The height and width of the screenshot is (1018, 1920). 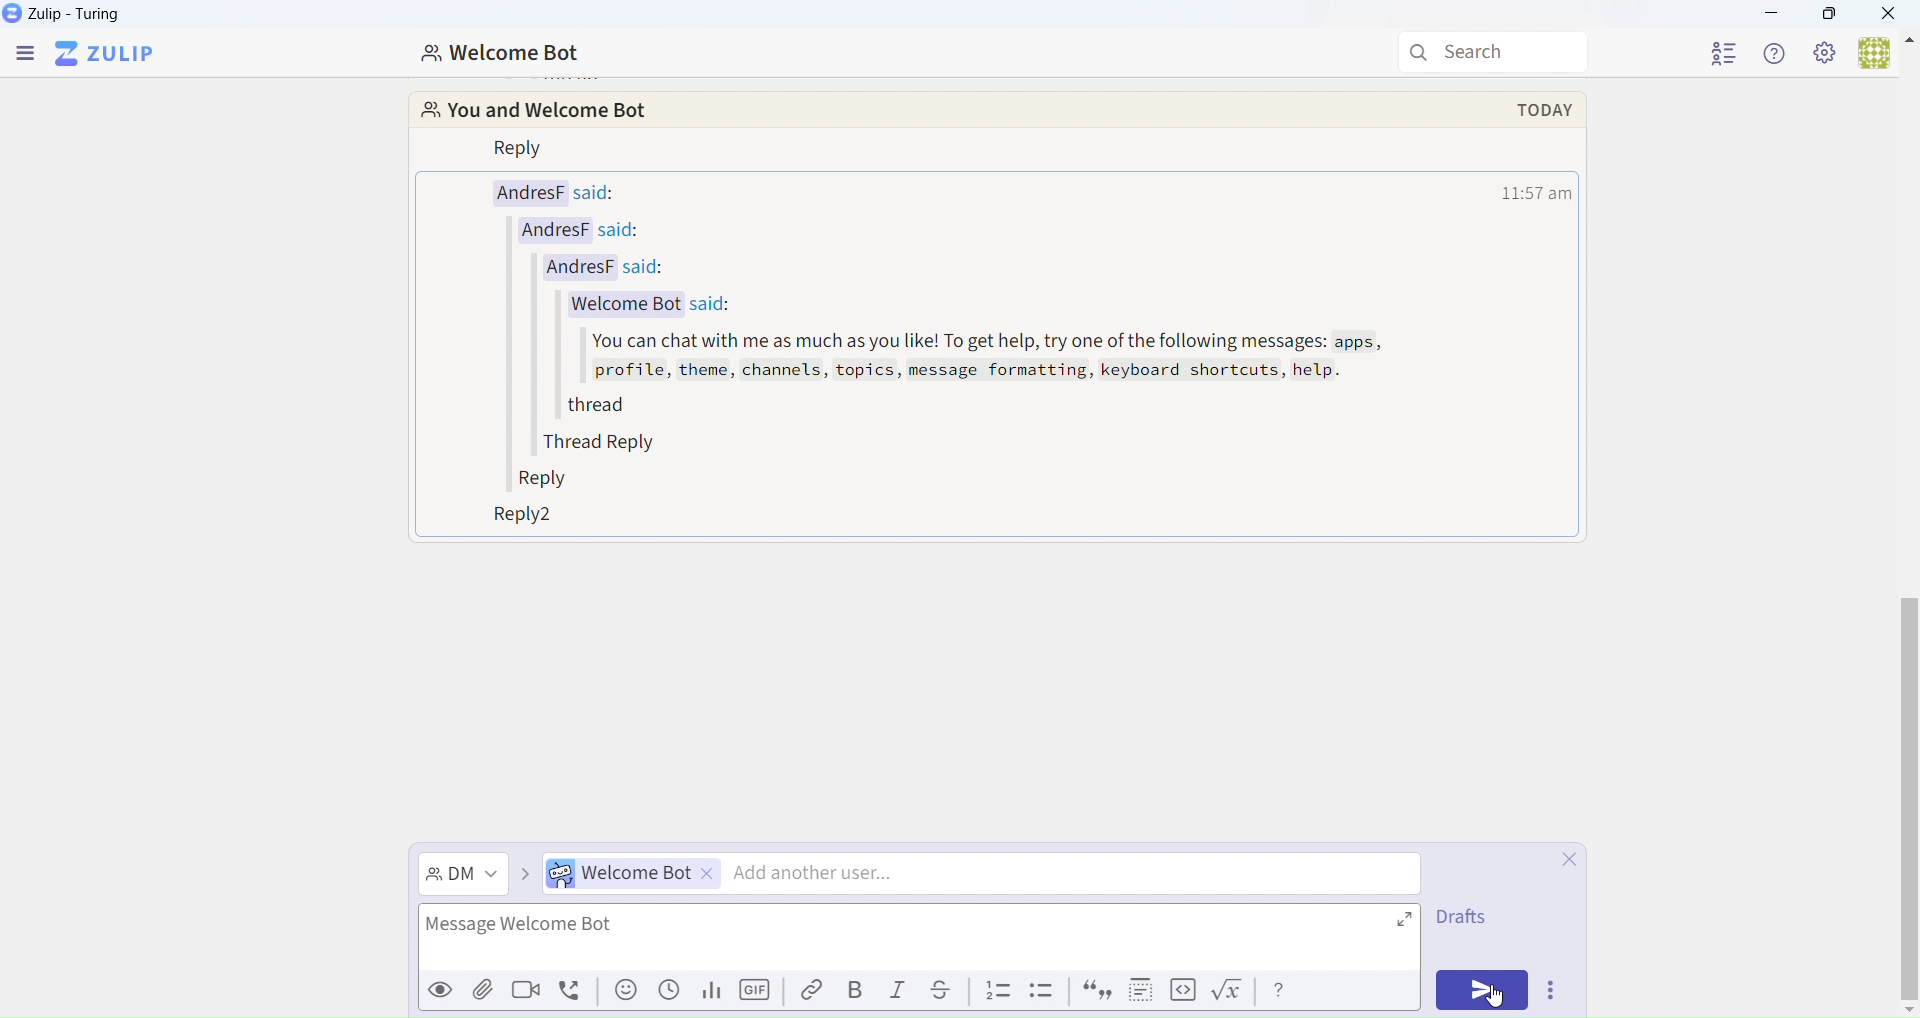 I want to click on Thread Reply, so click(x=601, y=446).